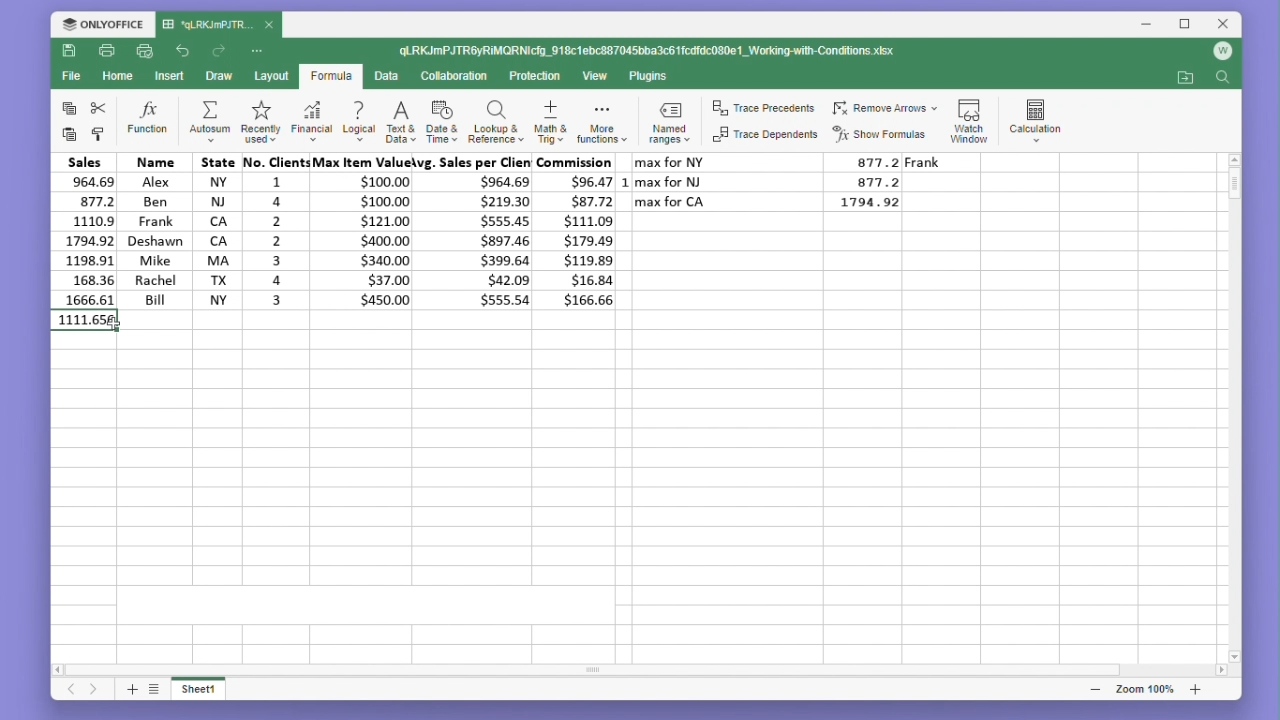  What do you see at coordinates (777, 205) in the screenshot?
I see `max for LA 1794.92` at bounding box center [777, 205].